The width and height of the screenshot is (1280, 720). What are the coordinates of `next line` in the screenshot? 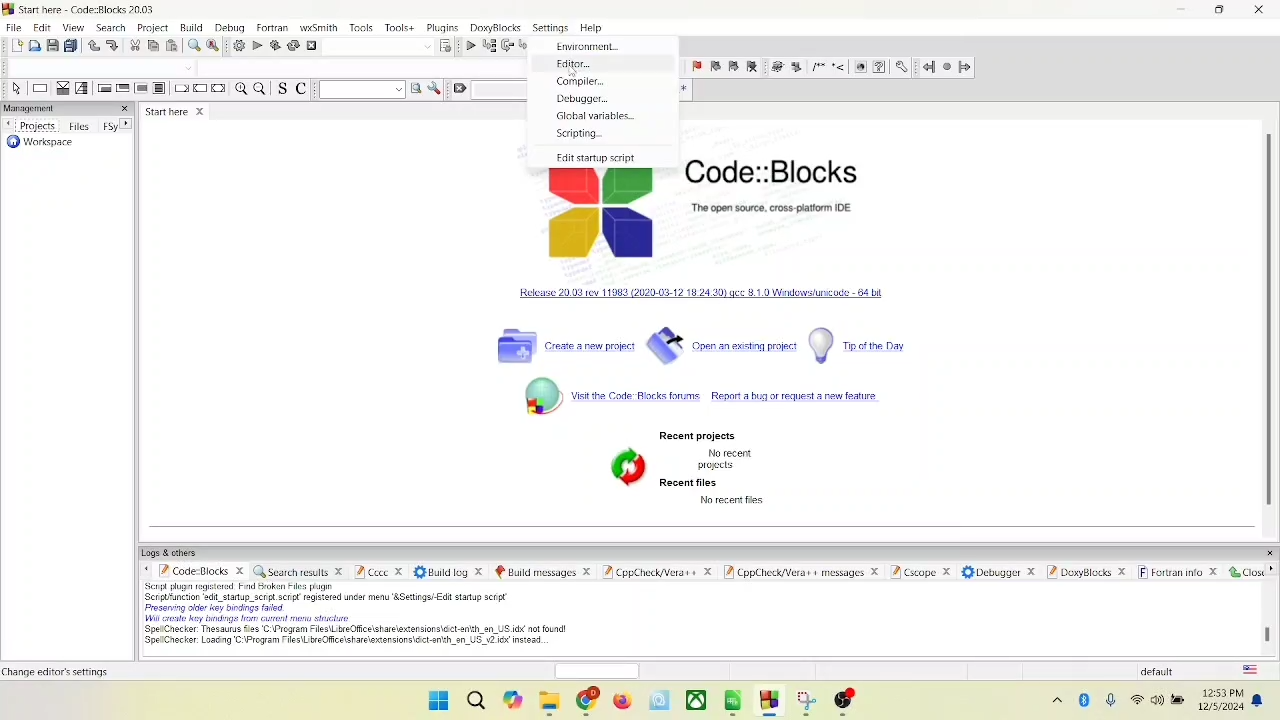 It's located at (505, 46).